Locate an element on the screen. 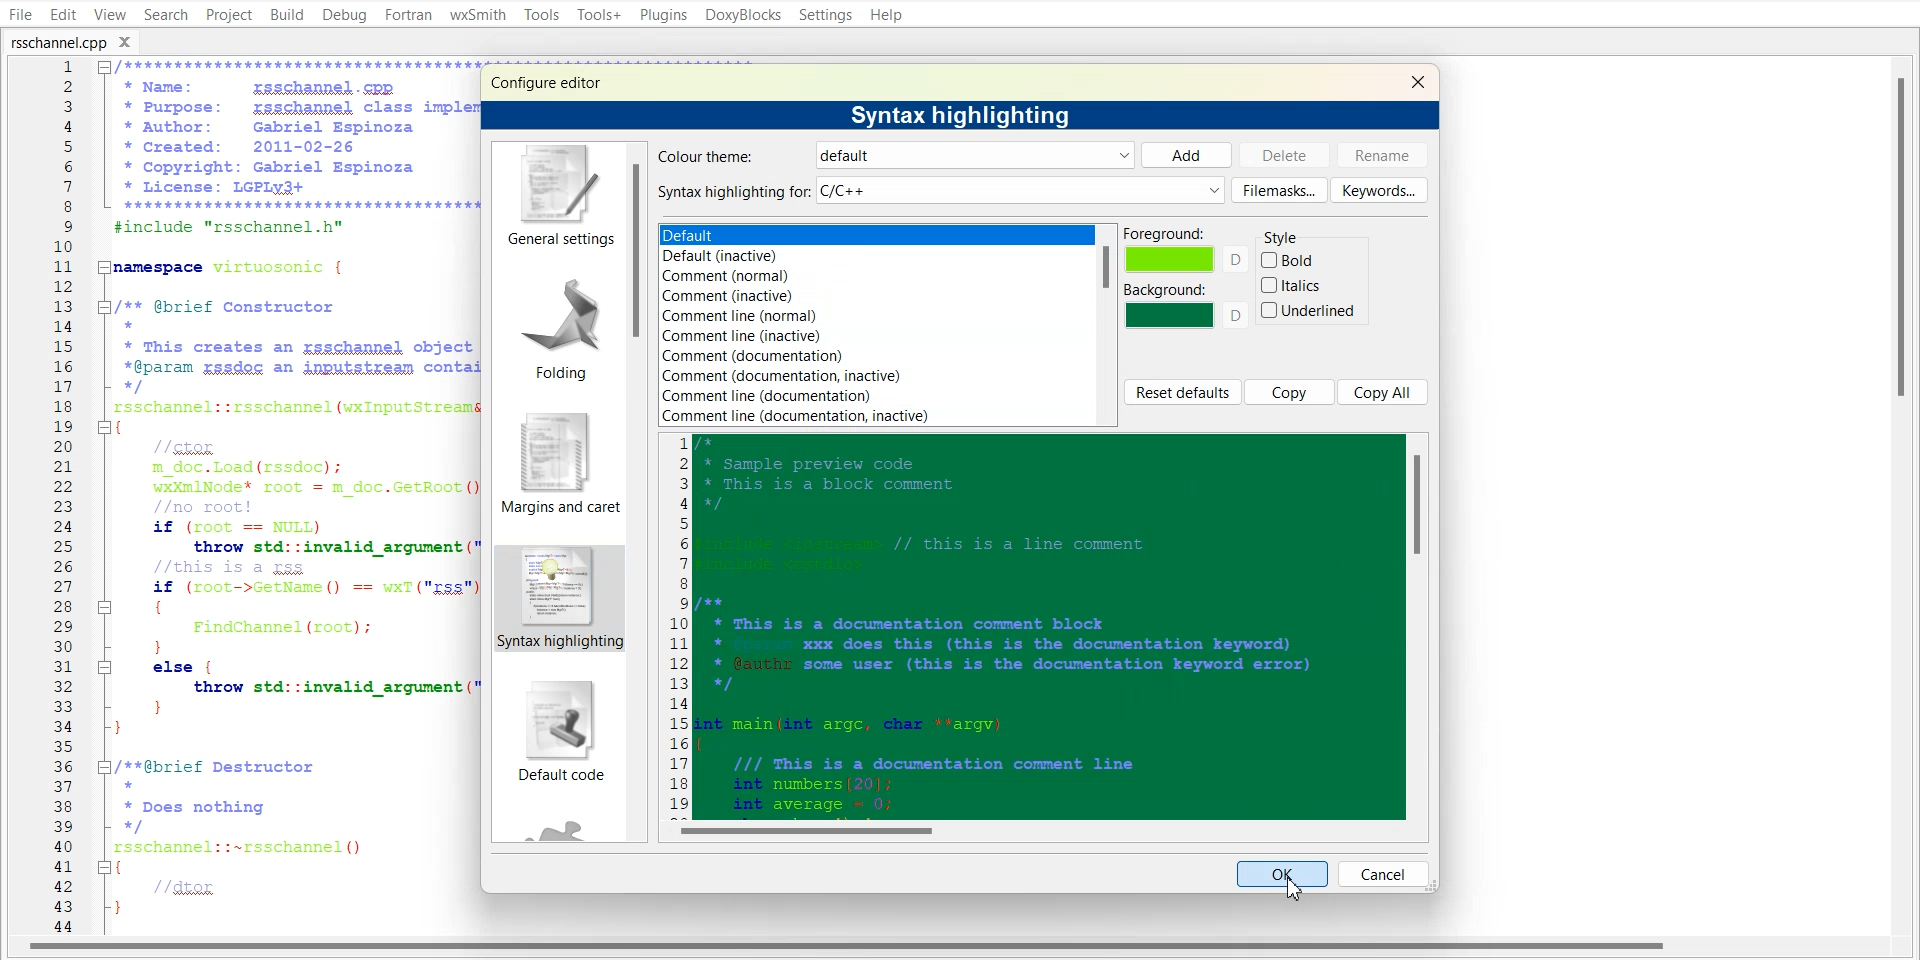  Foreground is located at coordinates (1186, 250).